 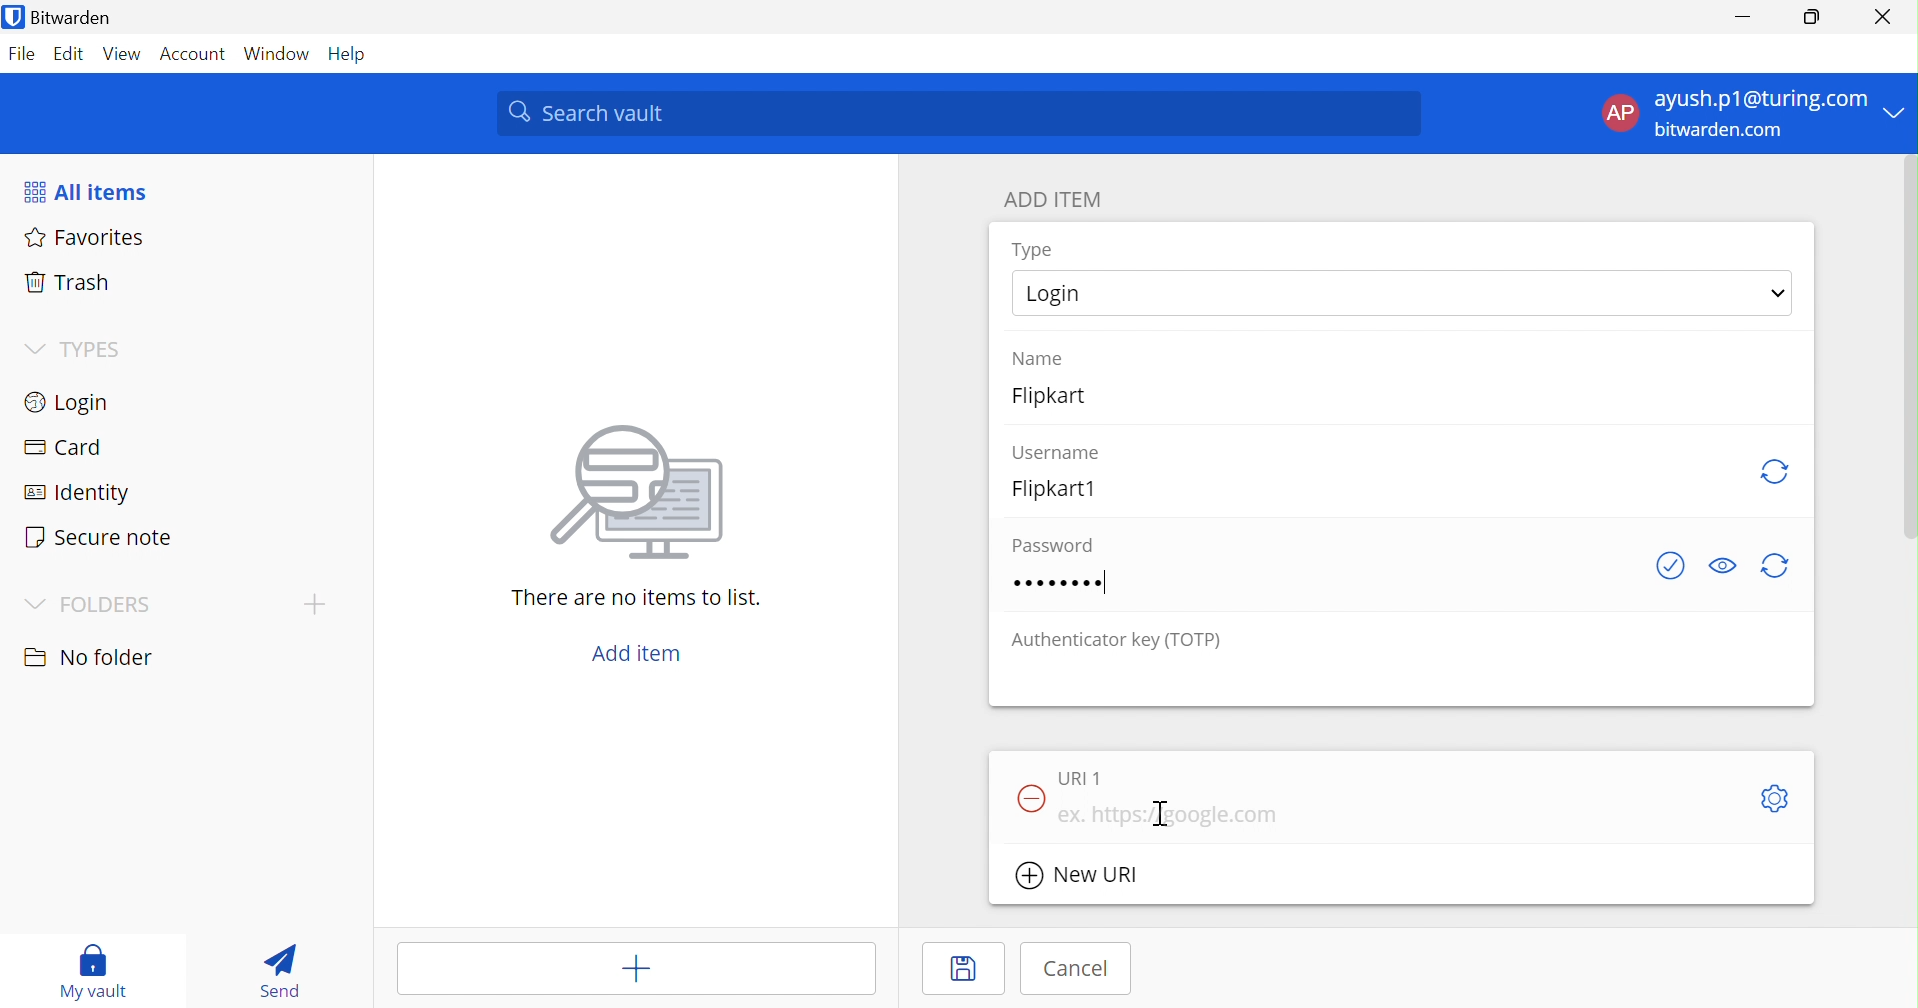 What do you see at coordinates (278, 971) in the screenshot?
I see `Send` at bounding box center [278, 971].